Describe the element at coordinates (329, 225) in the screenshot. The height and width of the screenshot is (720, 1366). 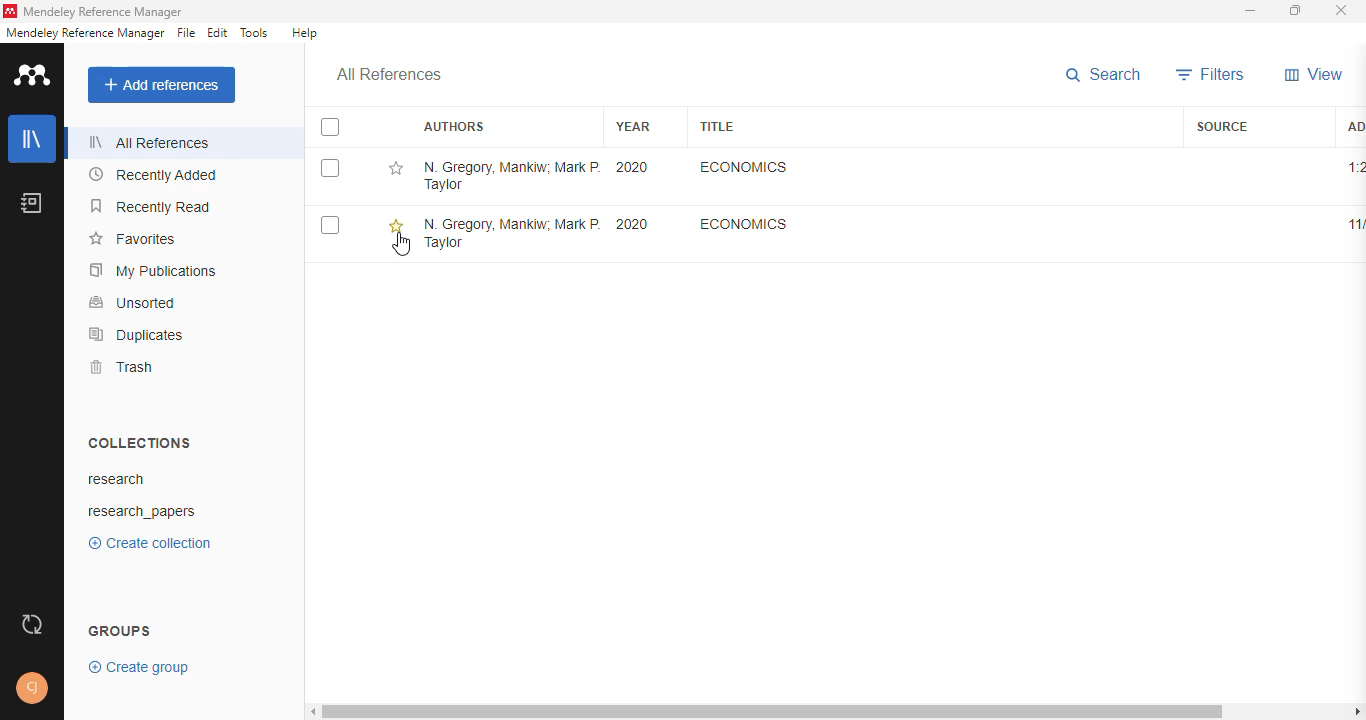
I see `select` at that location.